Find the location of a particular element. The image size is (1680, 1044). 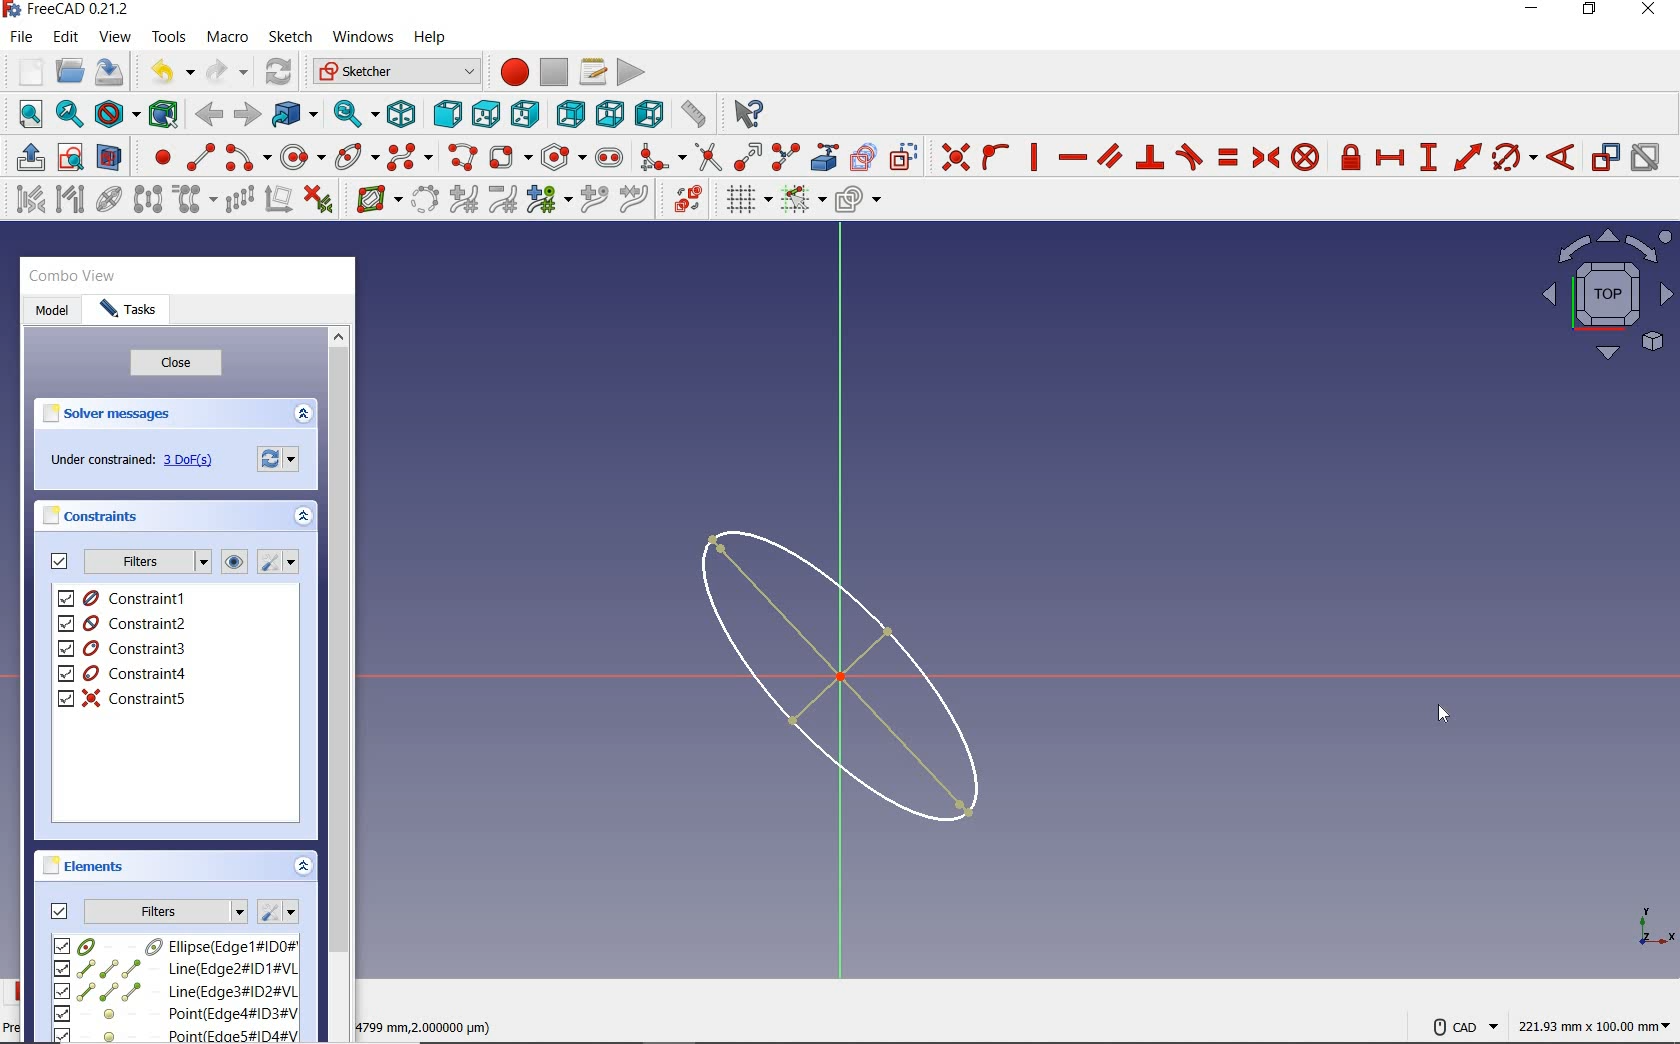

go to linked object is located at coordinates (295, 113).